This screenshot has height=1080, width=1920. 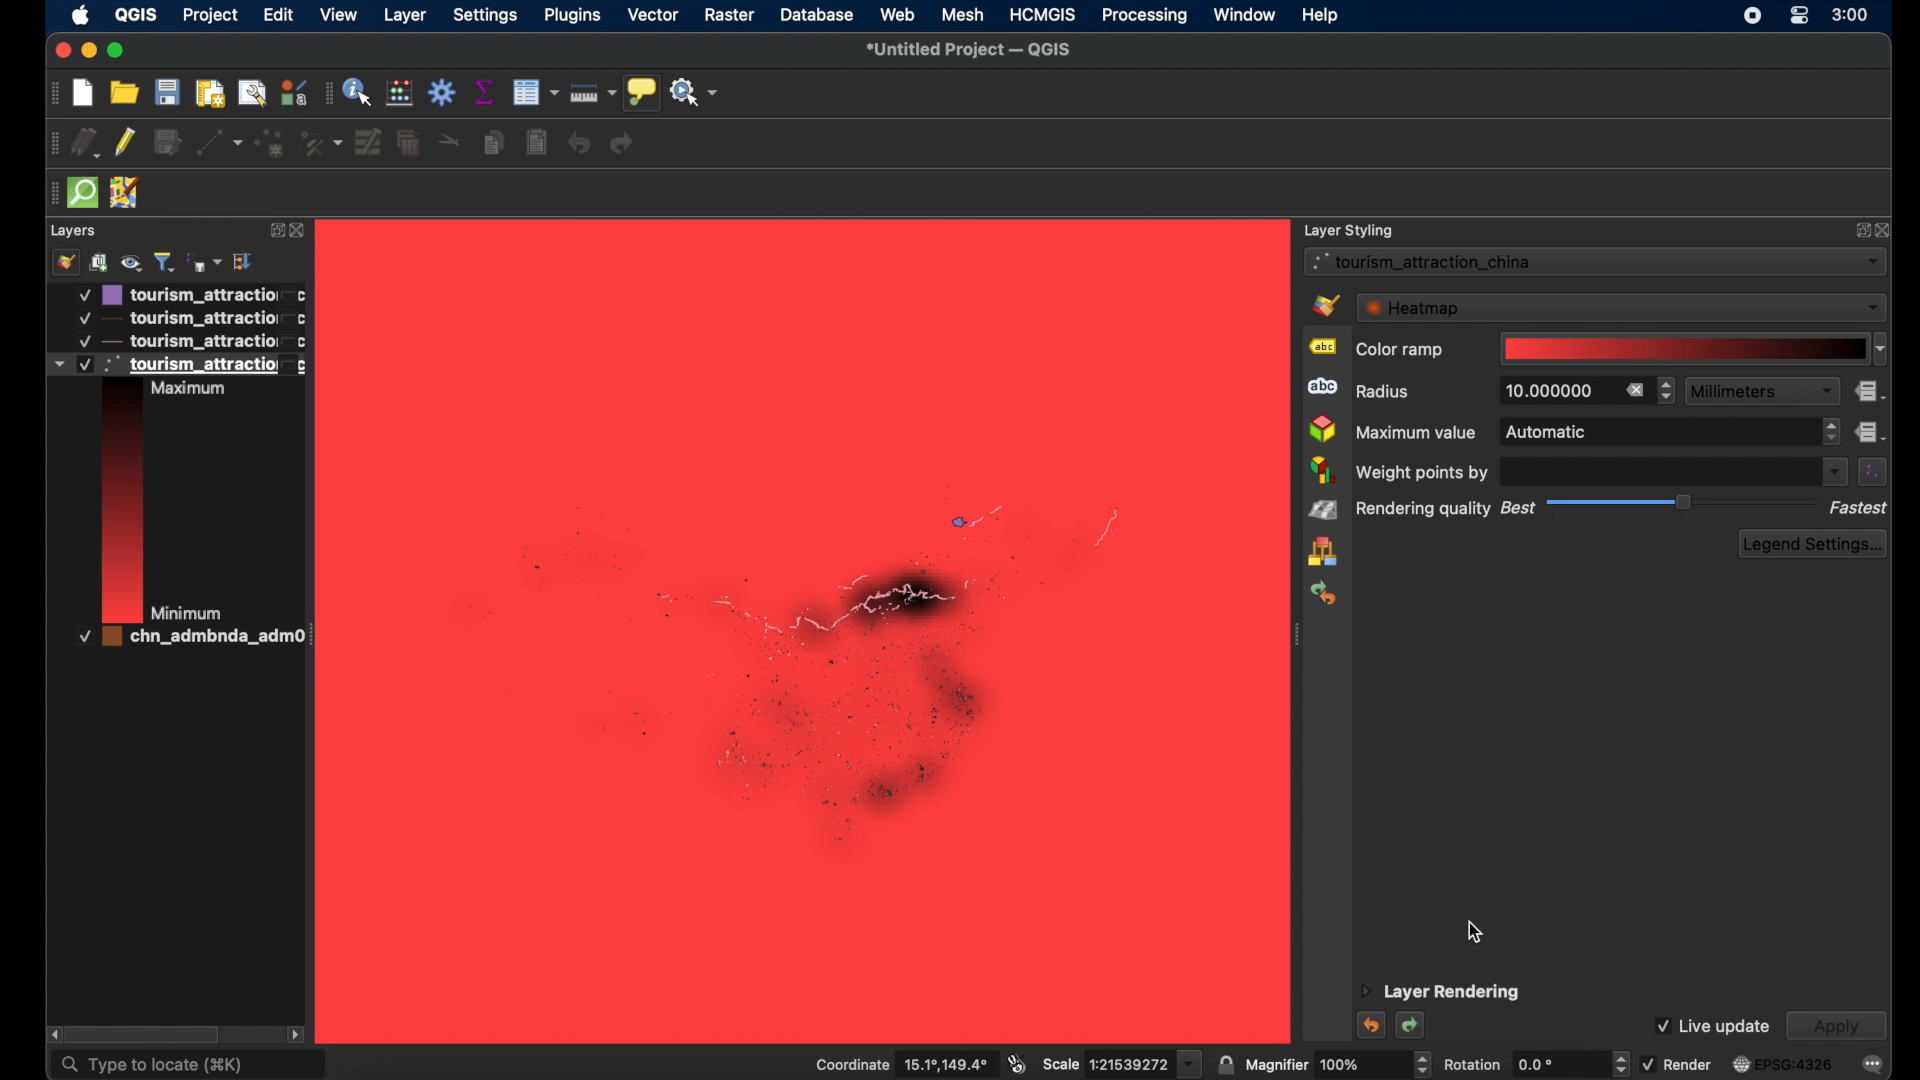 What do you see at coordinates (899, 13) in the screenshot?
I see `web` at bounding box center [899, 13].